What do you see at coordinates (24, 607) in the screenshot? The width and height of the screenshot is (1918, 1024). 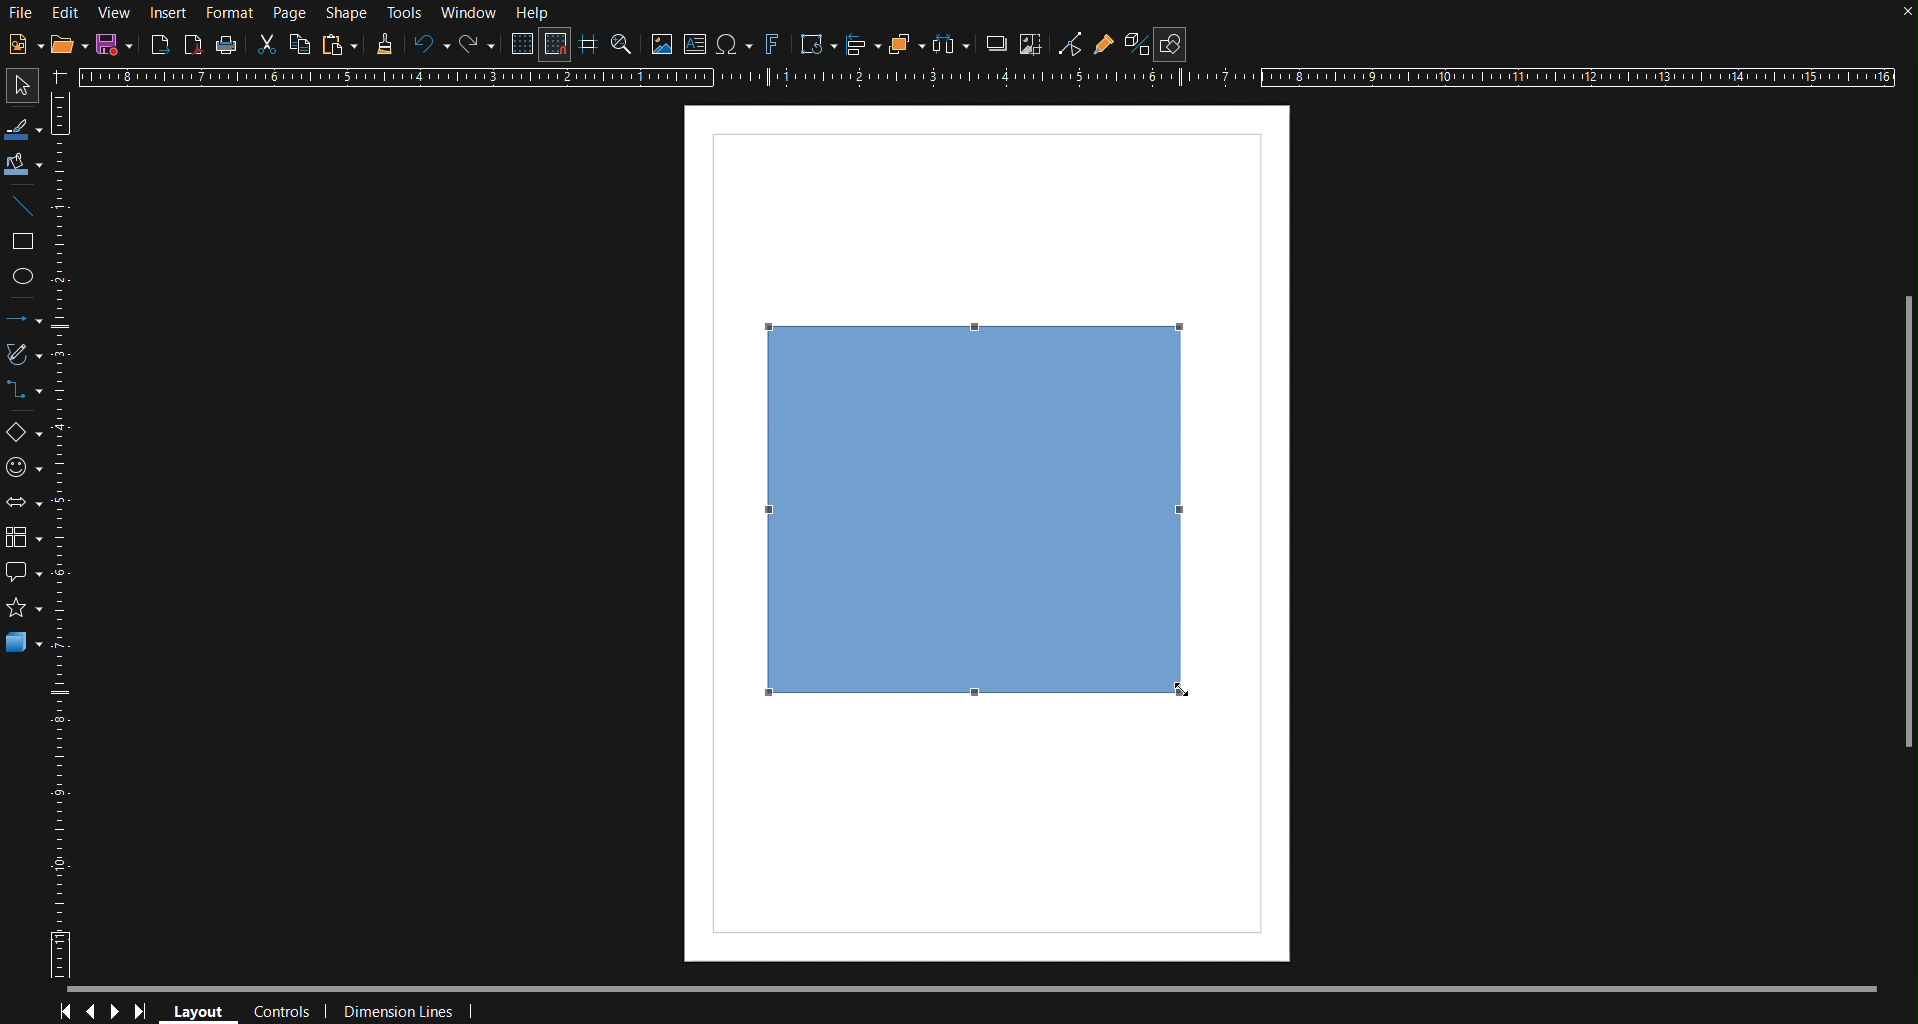 I see `Stars and Banners` at bounding box center [24, 607].